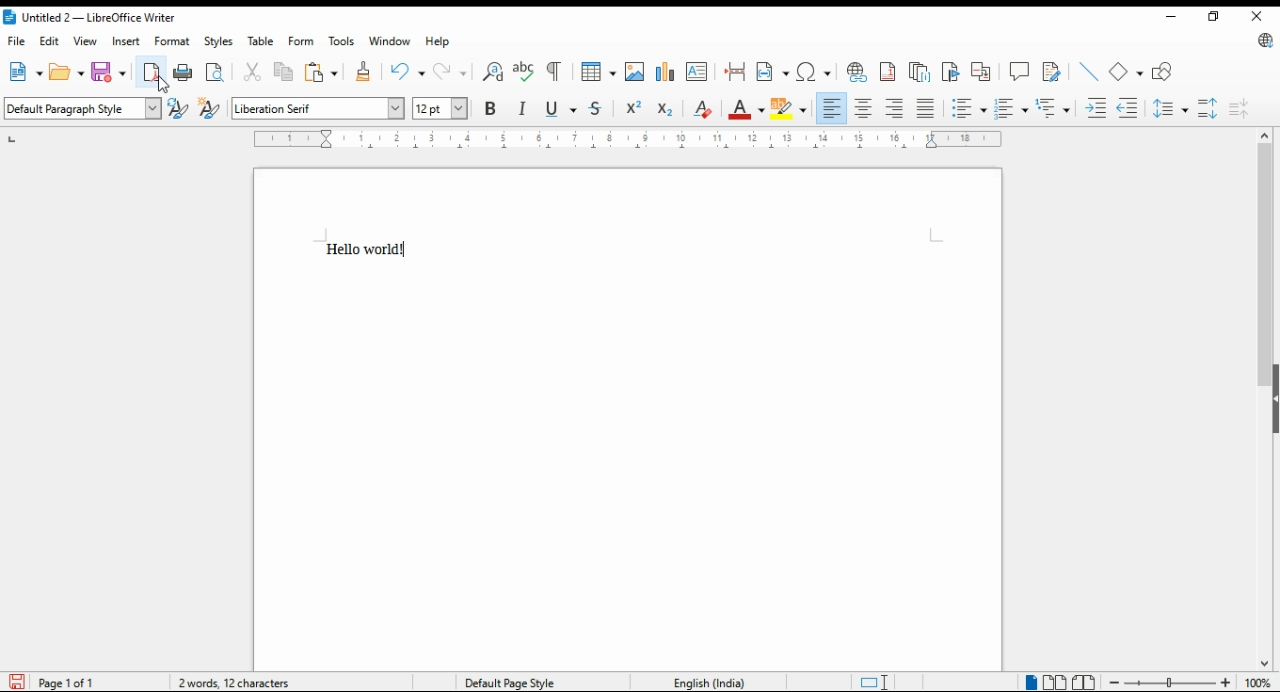 The width and height of the screenshot is (1280, 692). Describe the element at coordinates (857, 71) in the screenshot. I see `insert hyperlink` at that location.